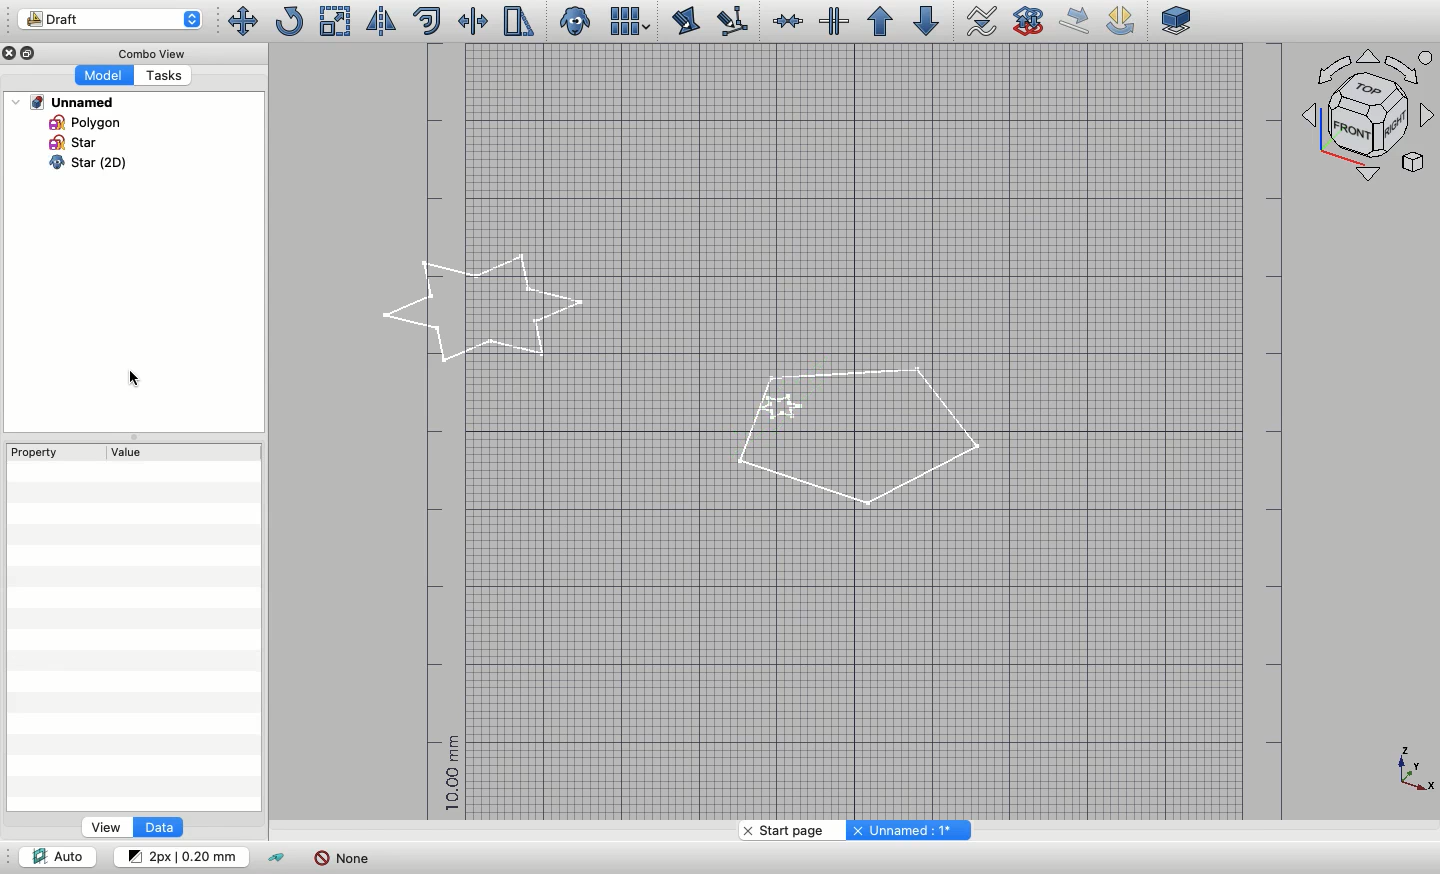 This screenshot has width=1440, height=874. I want to click on Cursor, so click(136, 377).